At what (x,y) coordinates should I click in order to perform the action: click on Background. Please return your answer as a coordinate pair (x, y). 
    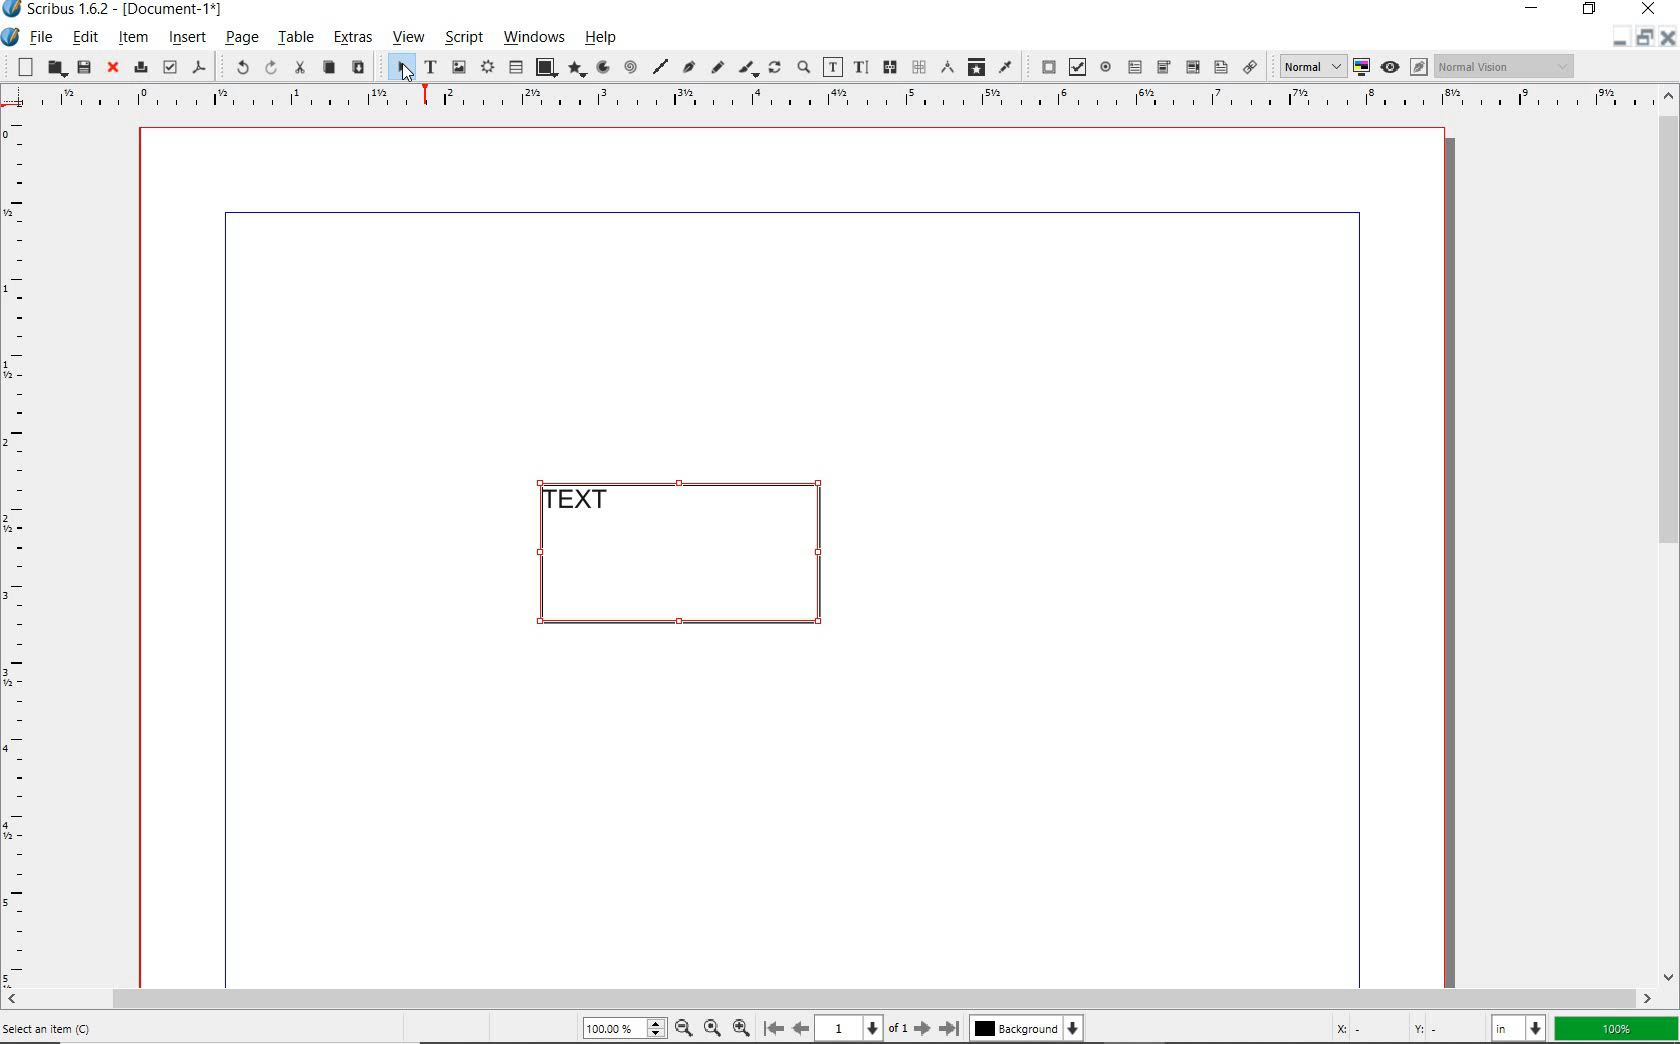
    Looking at the image, I should click on (1026, 1030).